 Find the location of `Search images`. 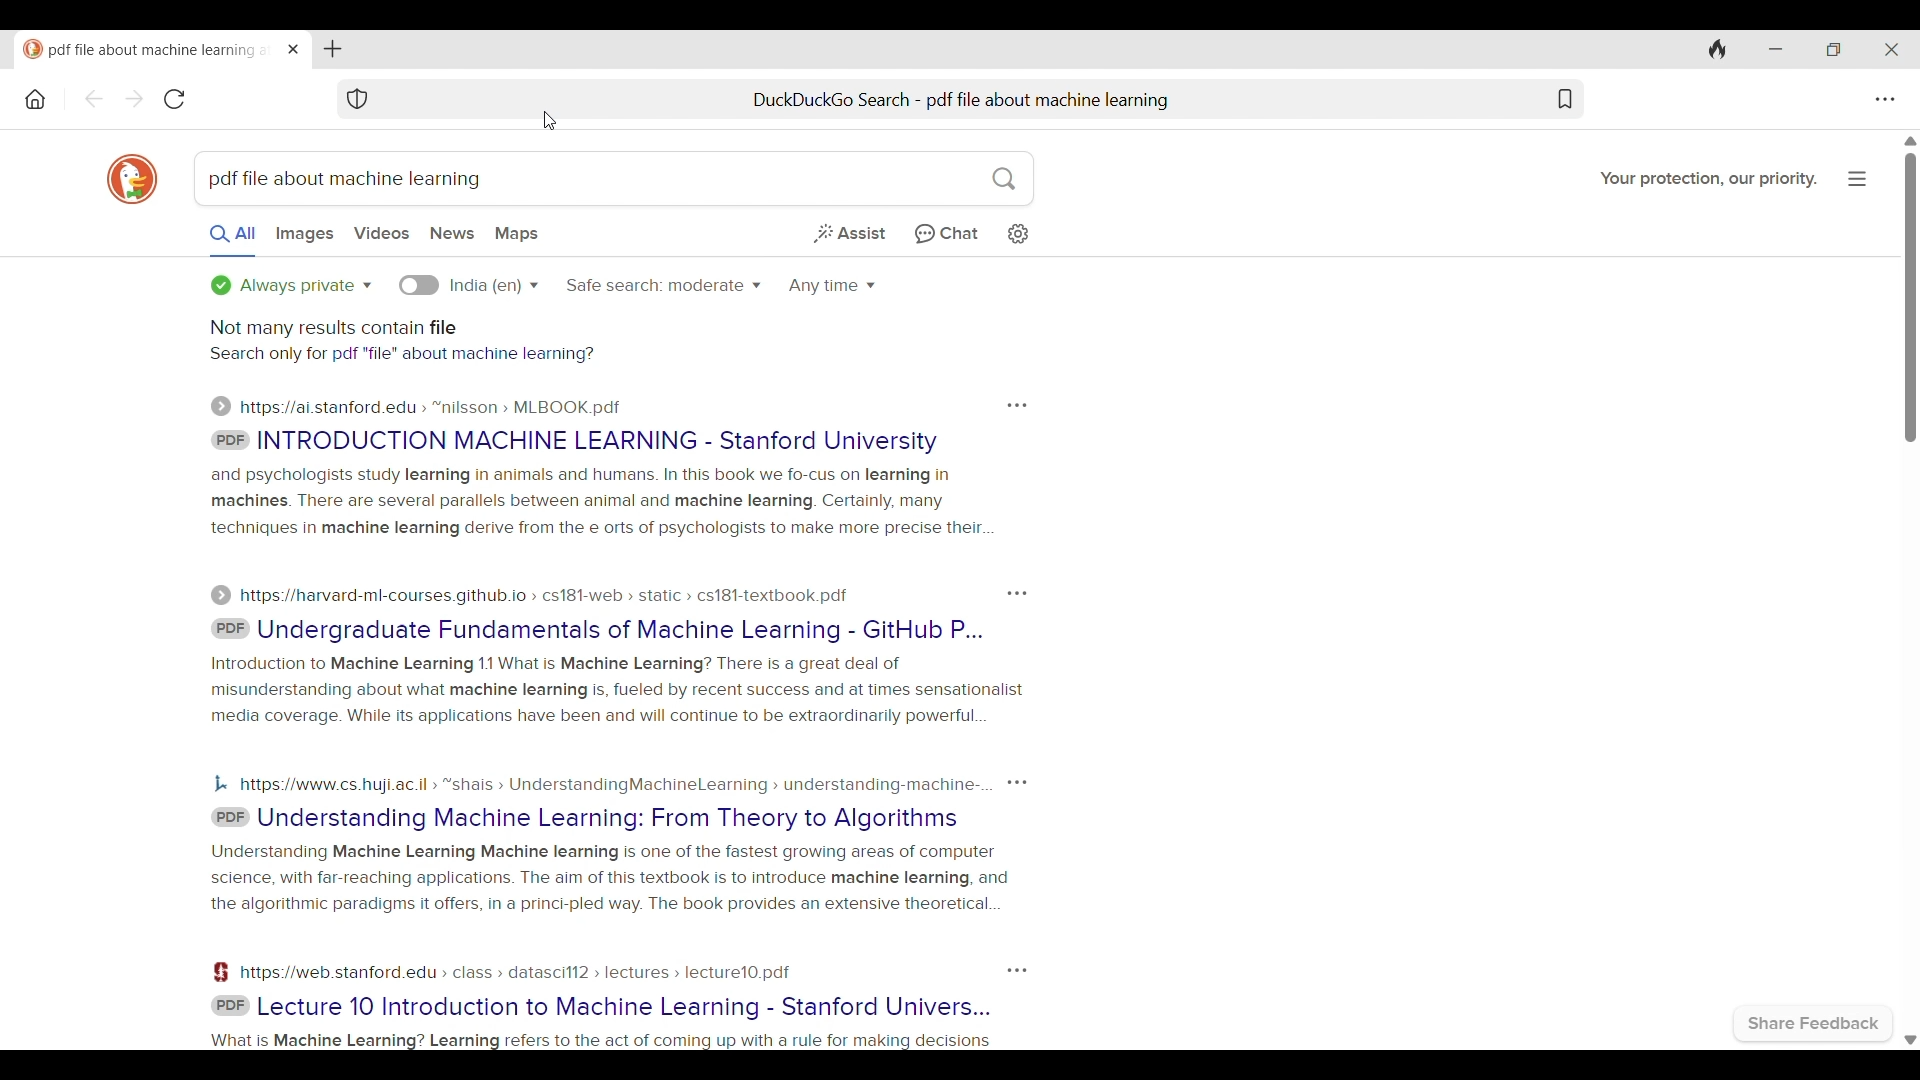

Search images is located at coordinates (305, 235).